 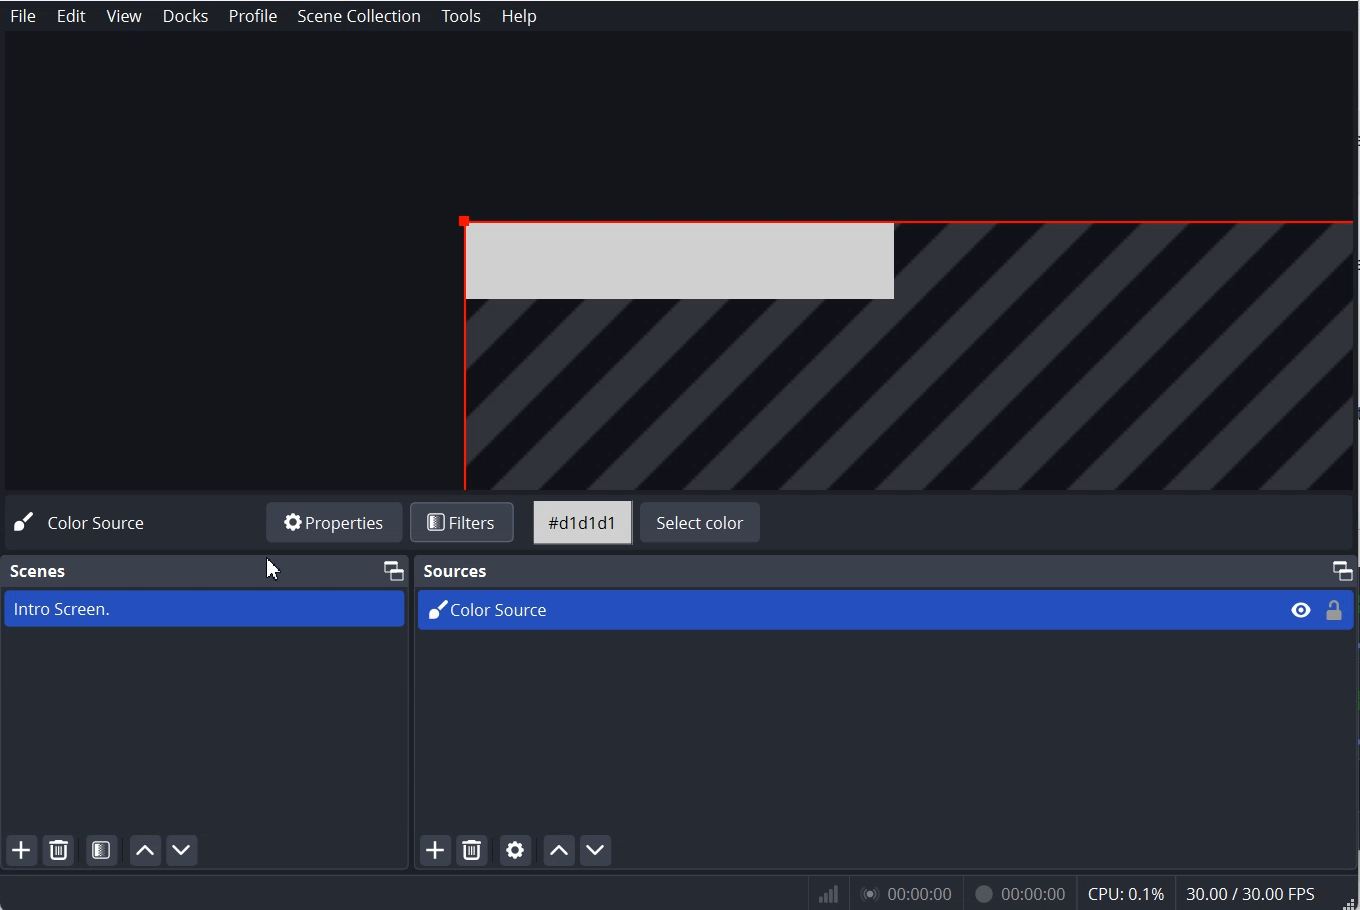 I want to click on CPU, so click(x=1127, y=894).